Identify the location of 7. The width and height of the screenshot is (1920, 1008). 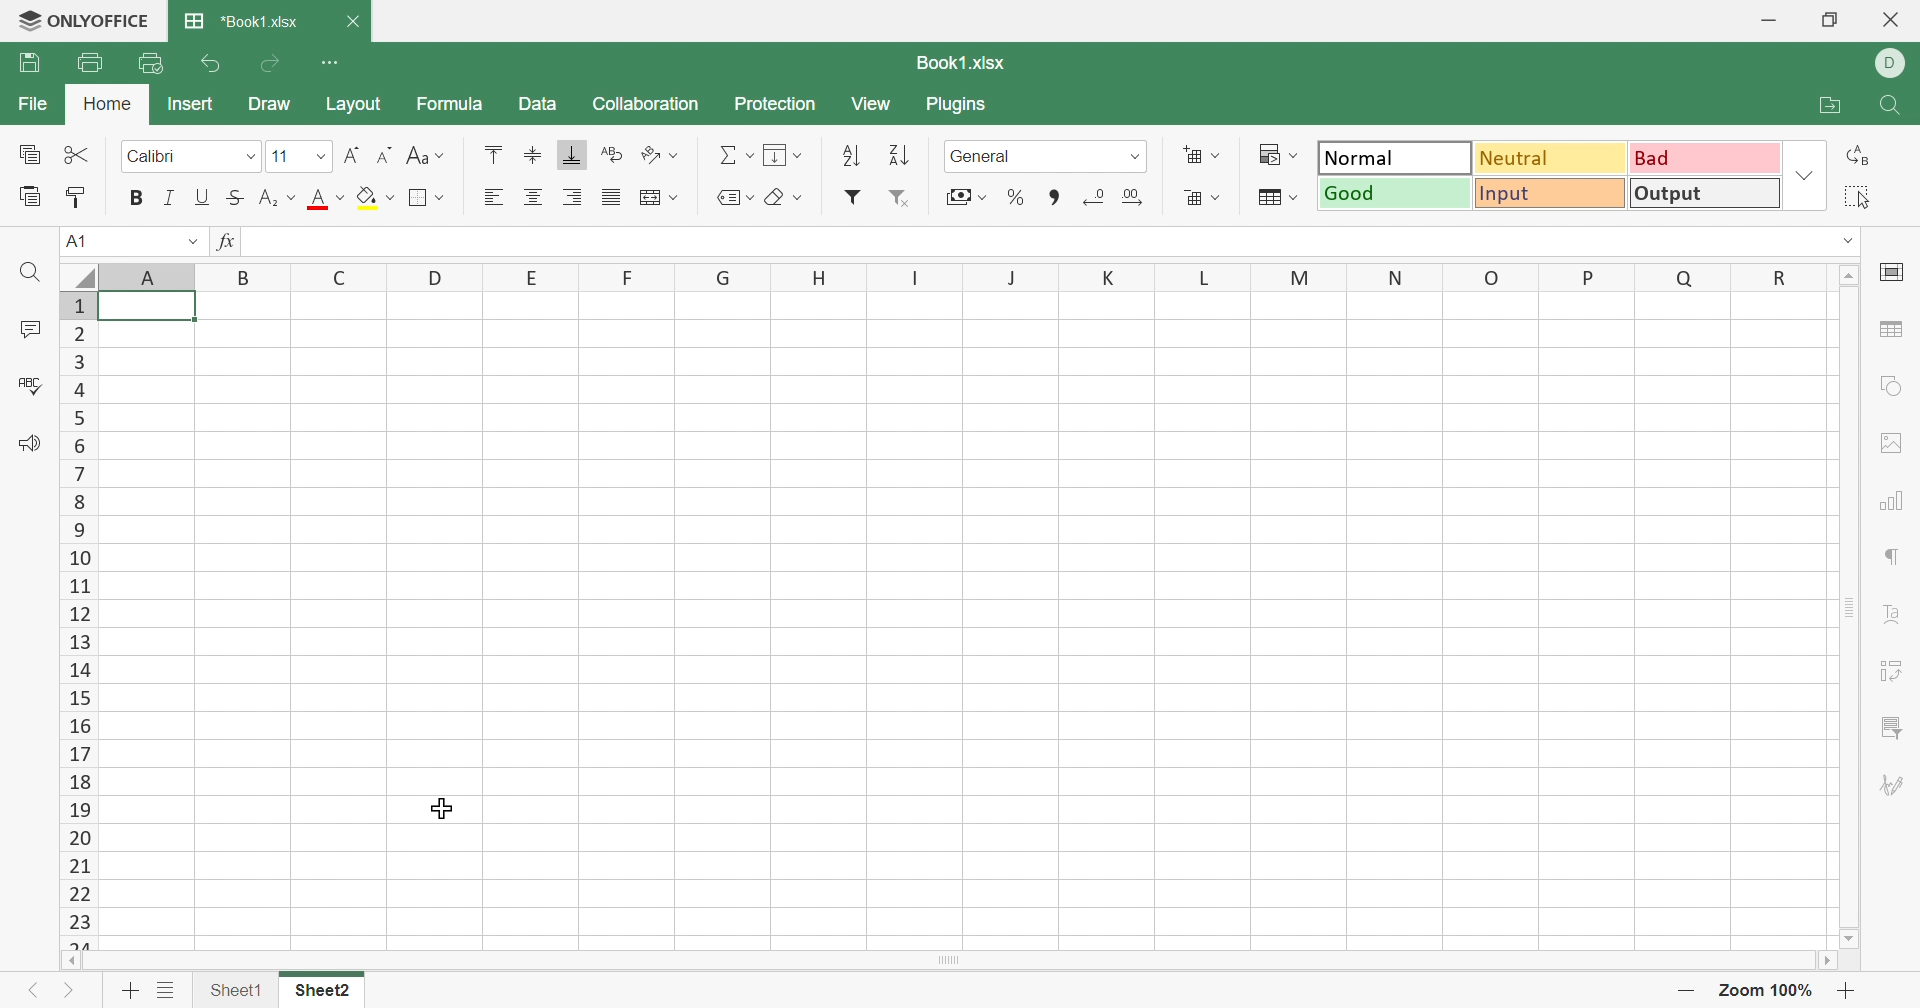
(79, 475).